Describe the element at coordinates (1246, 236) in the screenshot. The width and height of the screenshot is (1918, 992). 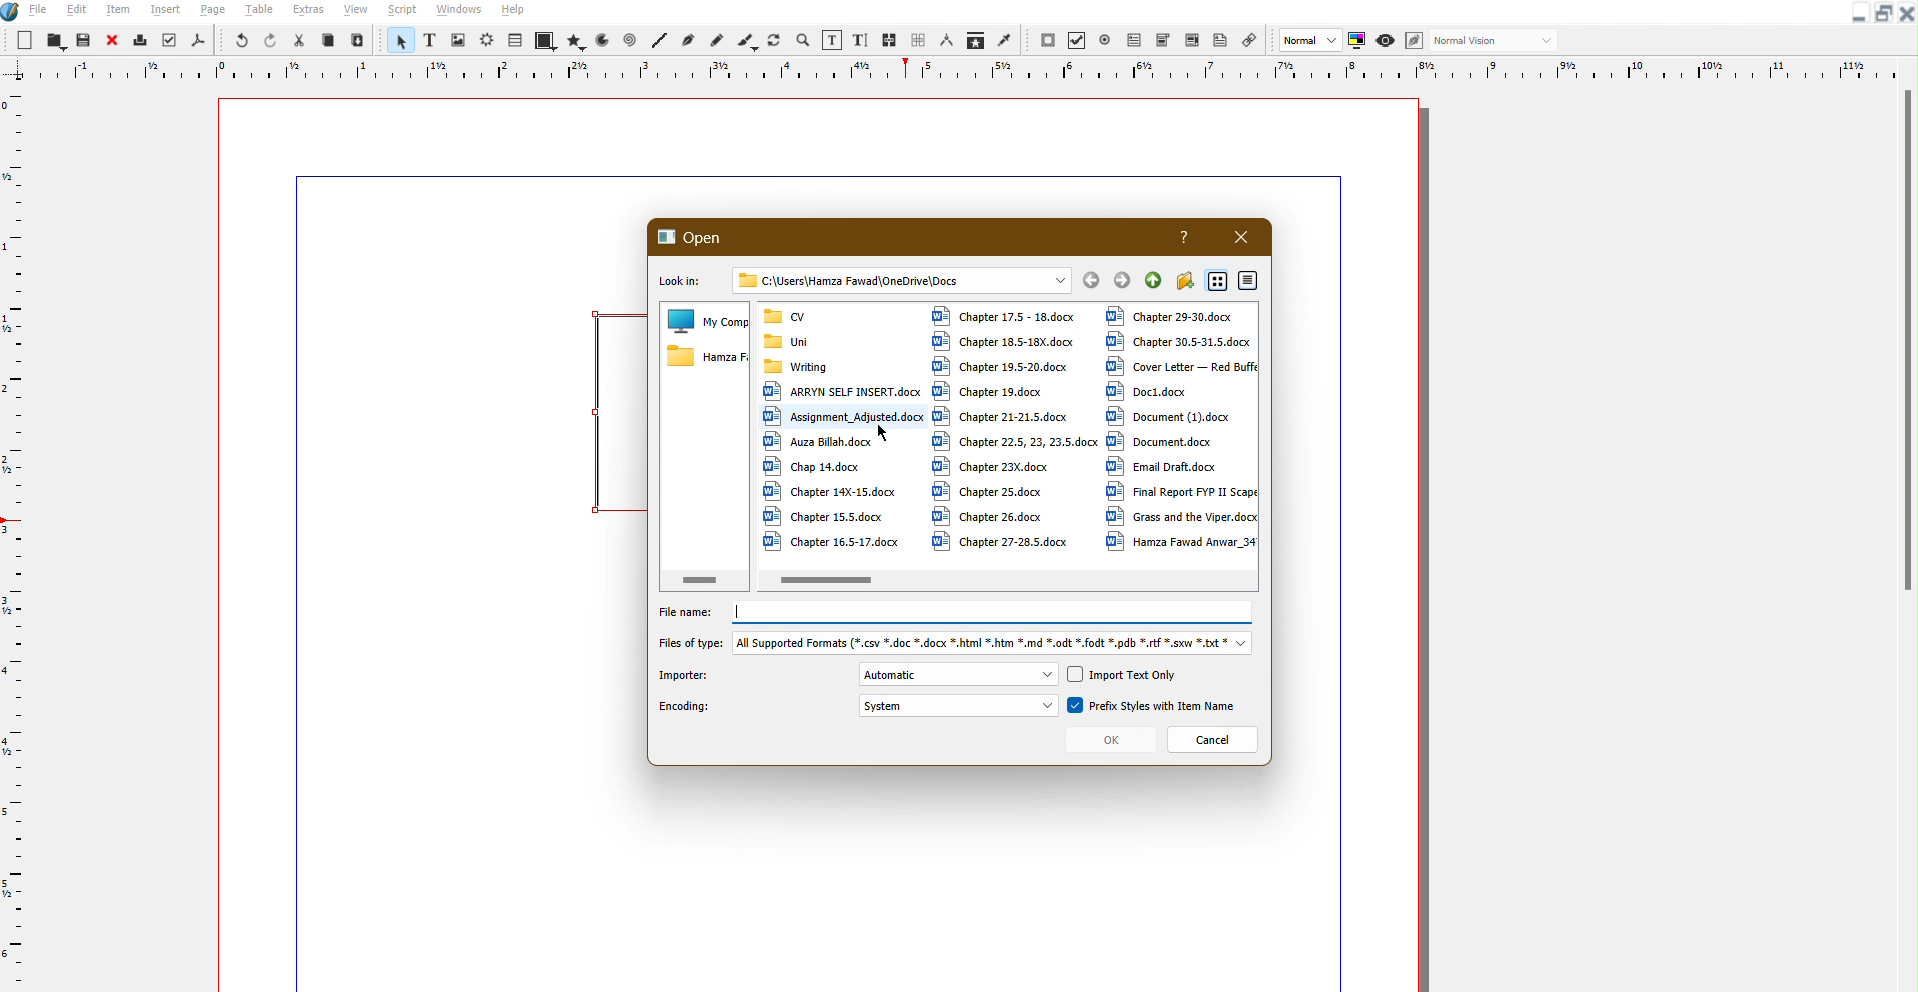
I see `Close` at that location.